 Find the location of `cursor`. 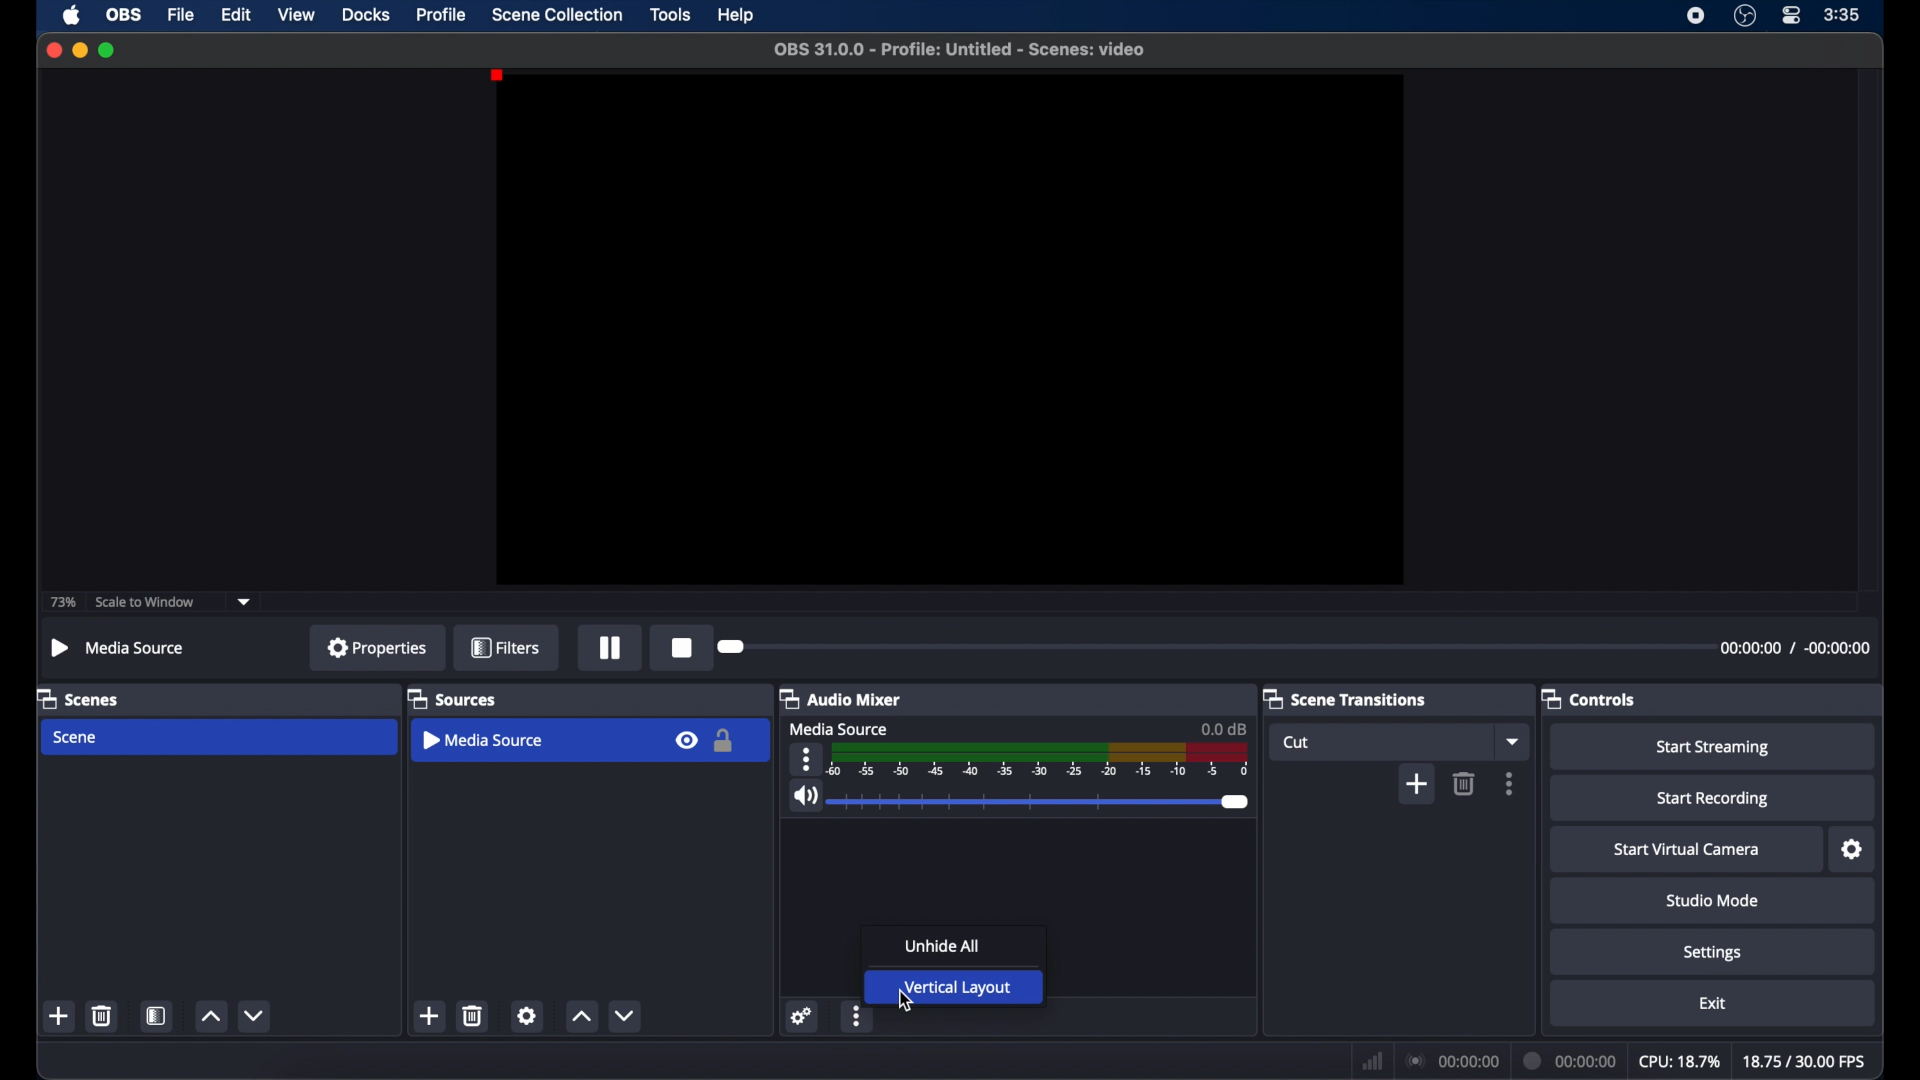

cursor is located at coordinates (905, 1000).